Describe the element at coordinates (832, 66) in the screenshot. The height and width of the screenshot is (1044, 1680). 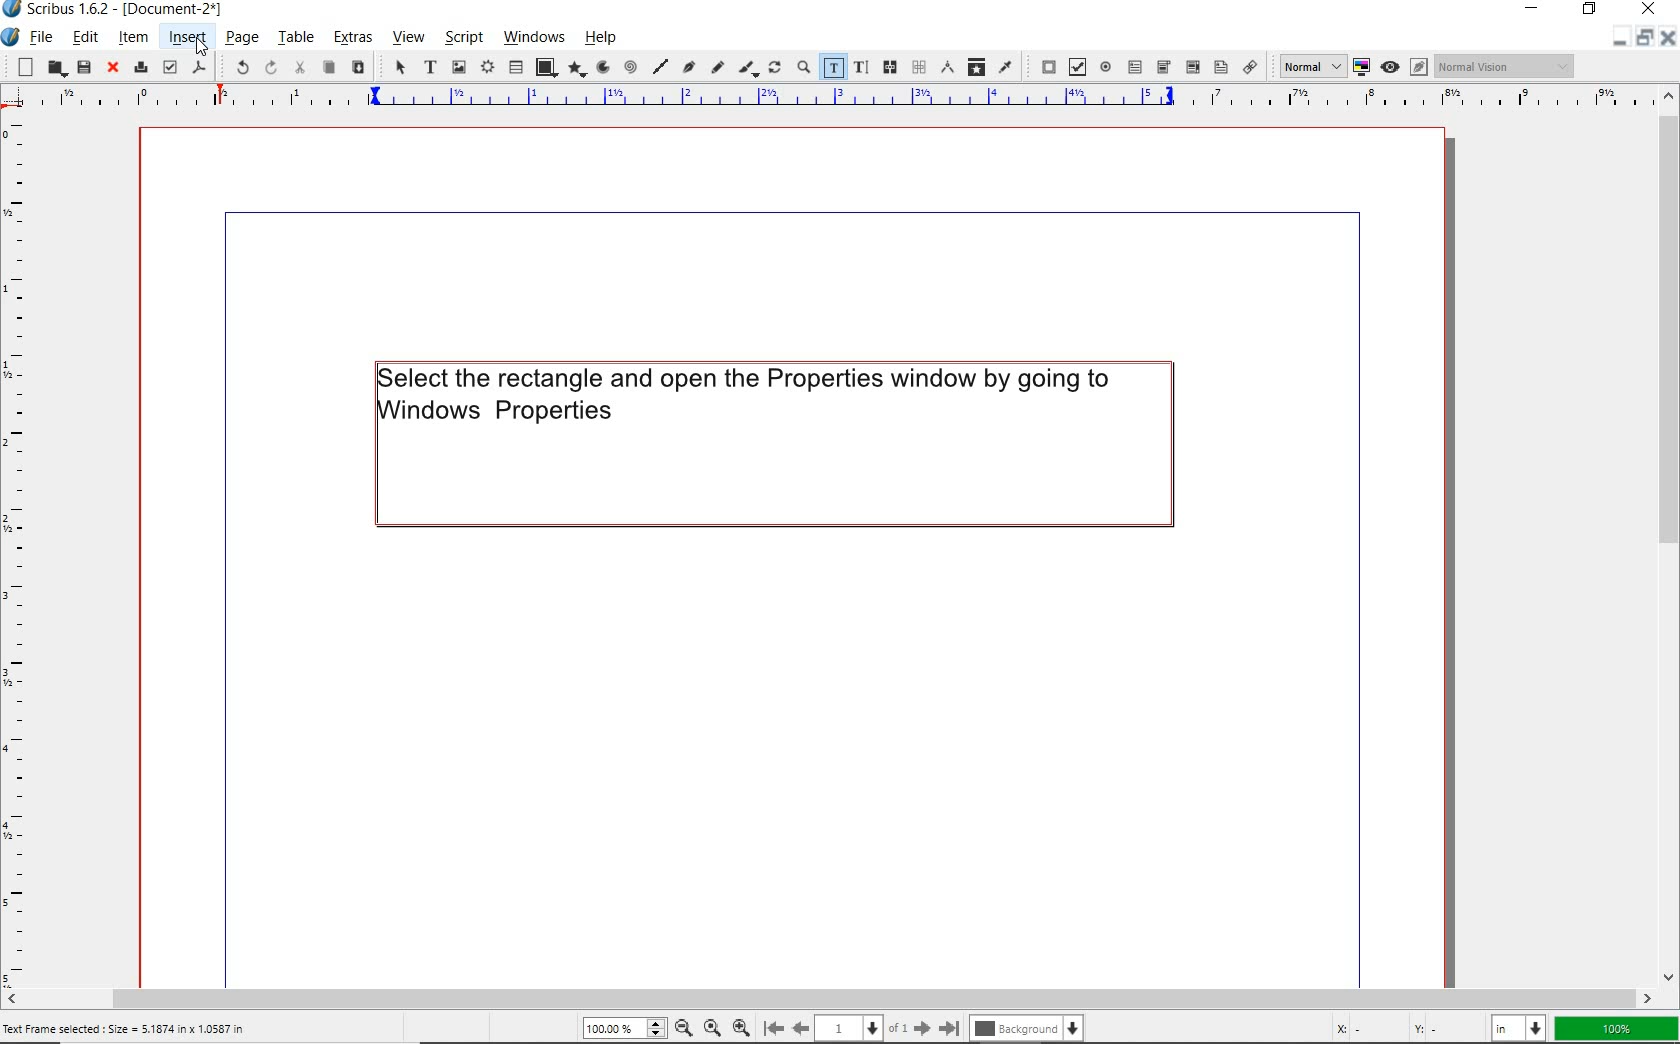
I see `edit contents of frame` at that location.